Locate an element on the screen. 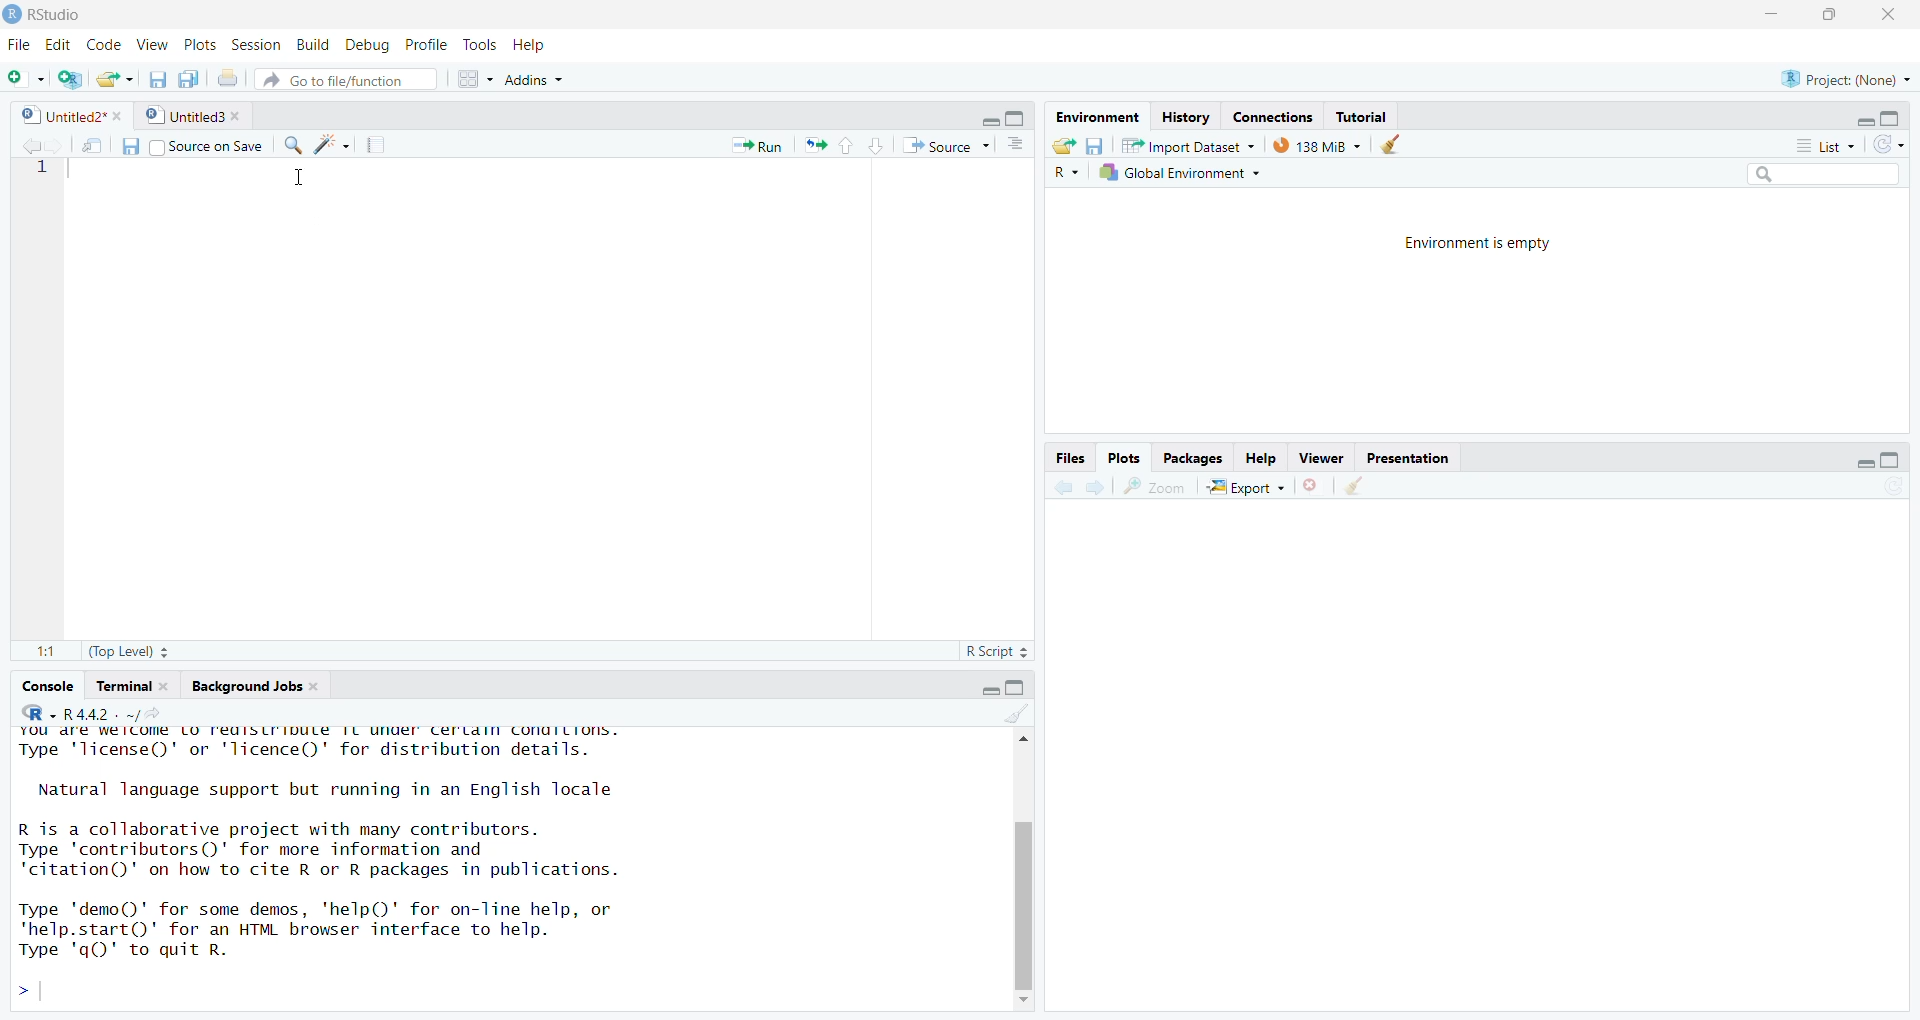  Viewer is located at coordinates (1319, 456).